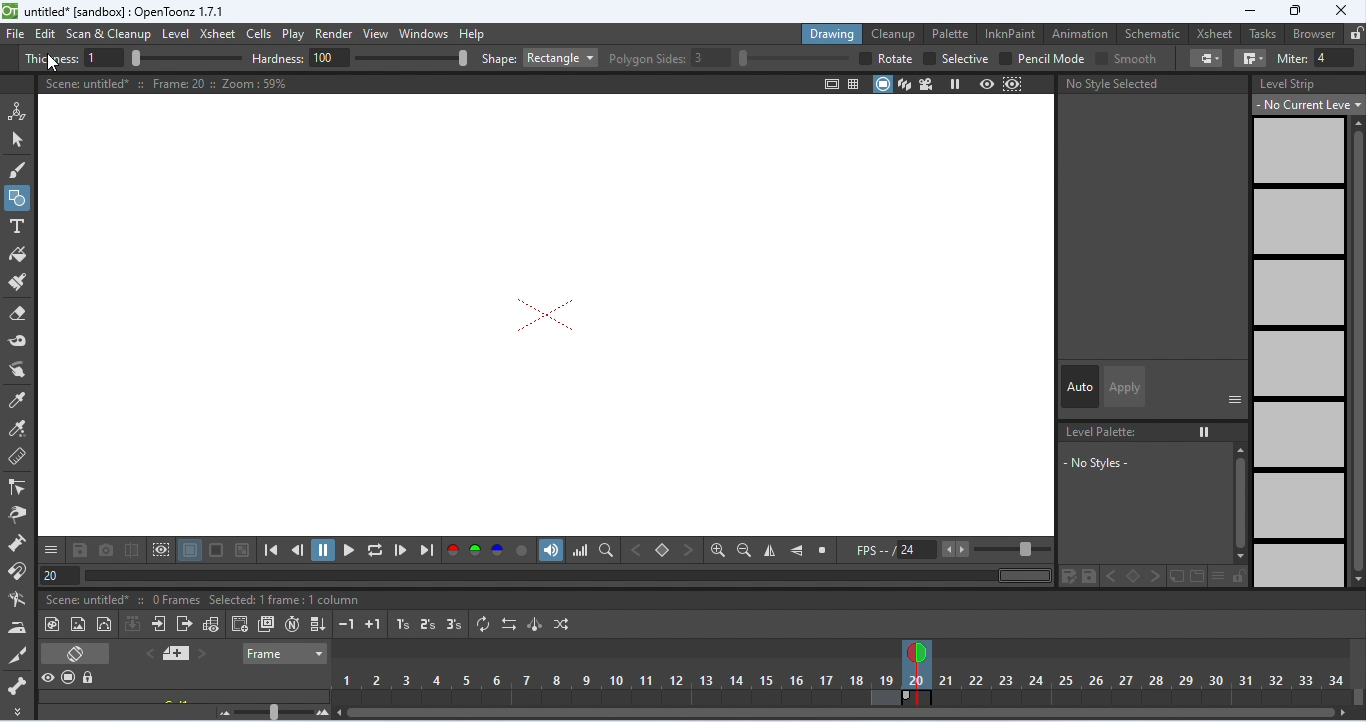 The image size is (1366, 722). I want to click on miter, so click(1318, 58).